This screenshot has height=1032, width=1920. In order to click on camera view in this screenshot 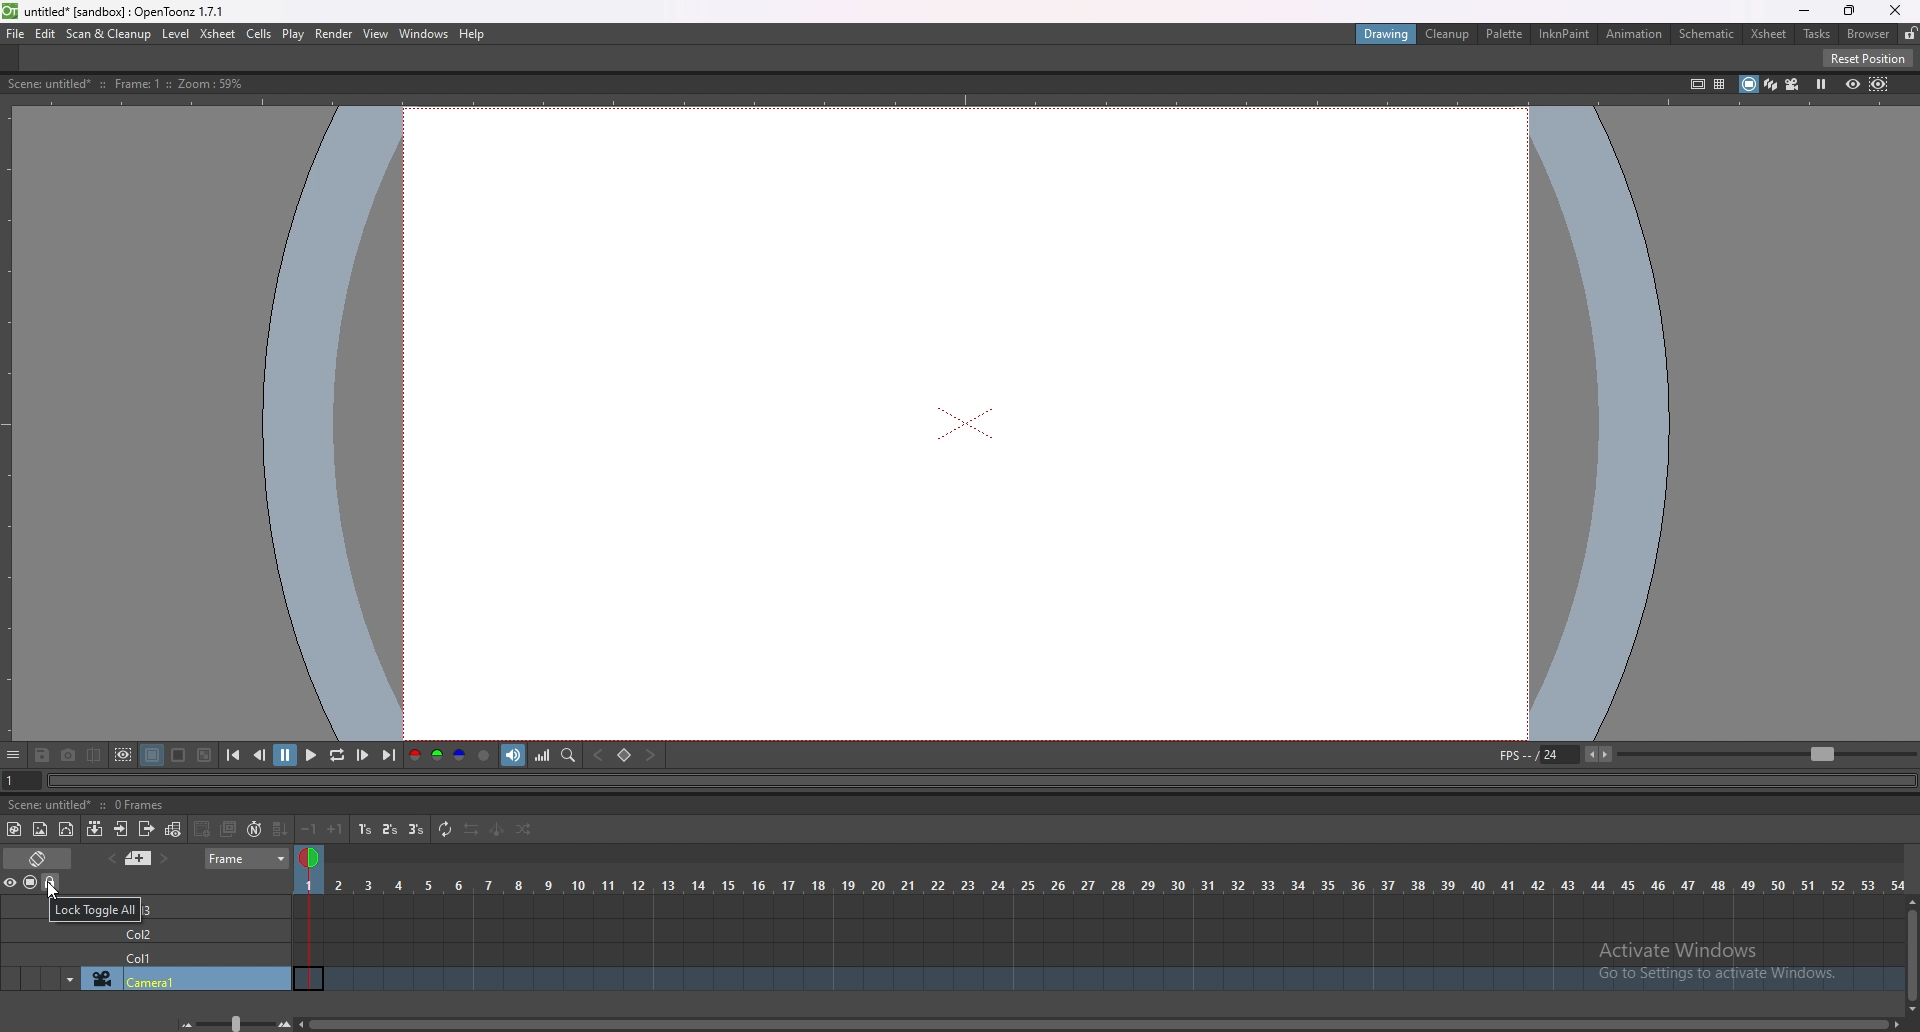, I will do `click(1792, 85)`.